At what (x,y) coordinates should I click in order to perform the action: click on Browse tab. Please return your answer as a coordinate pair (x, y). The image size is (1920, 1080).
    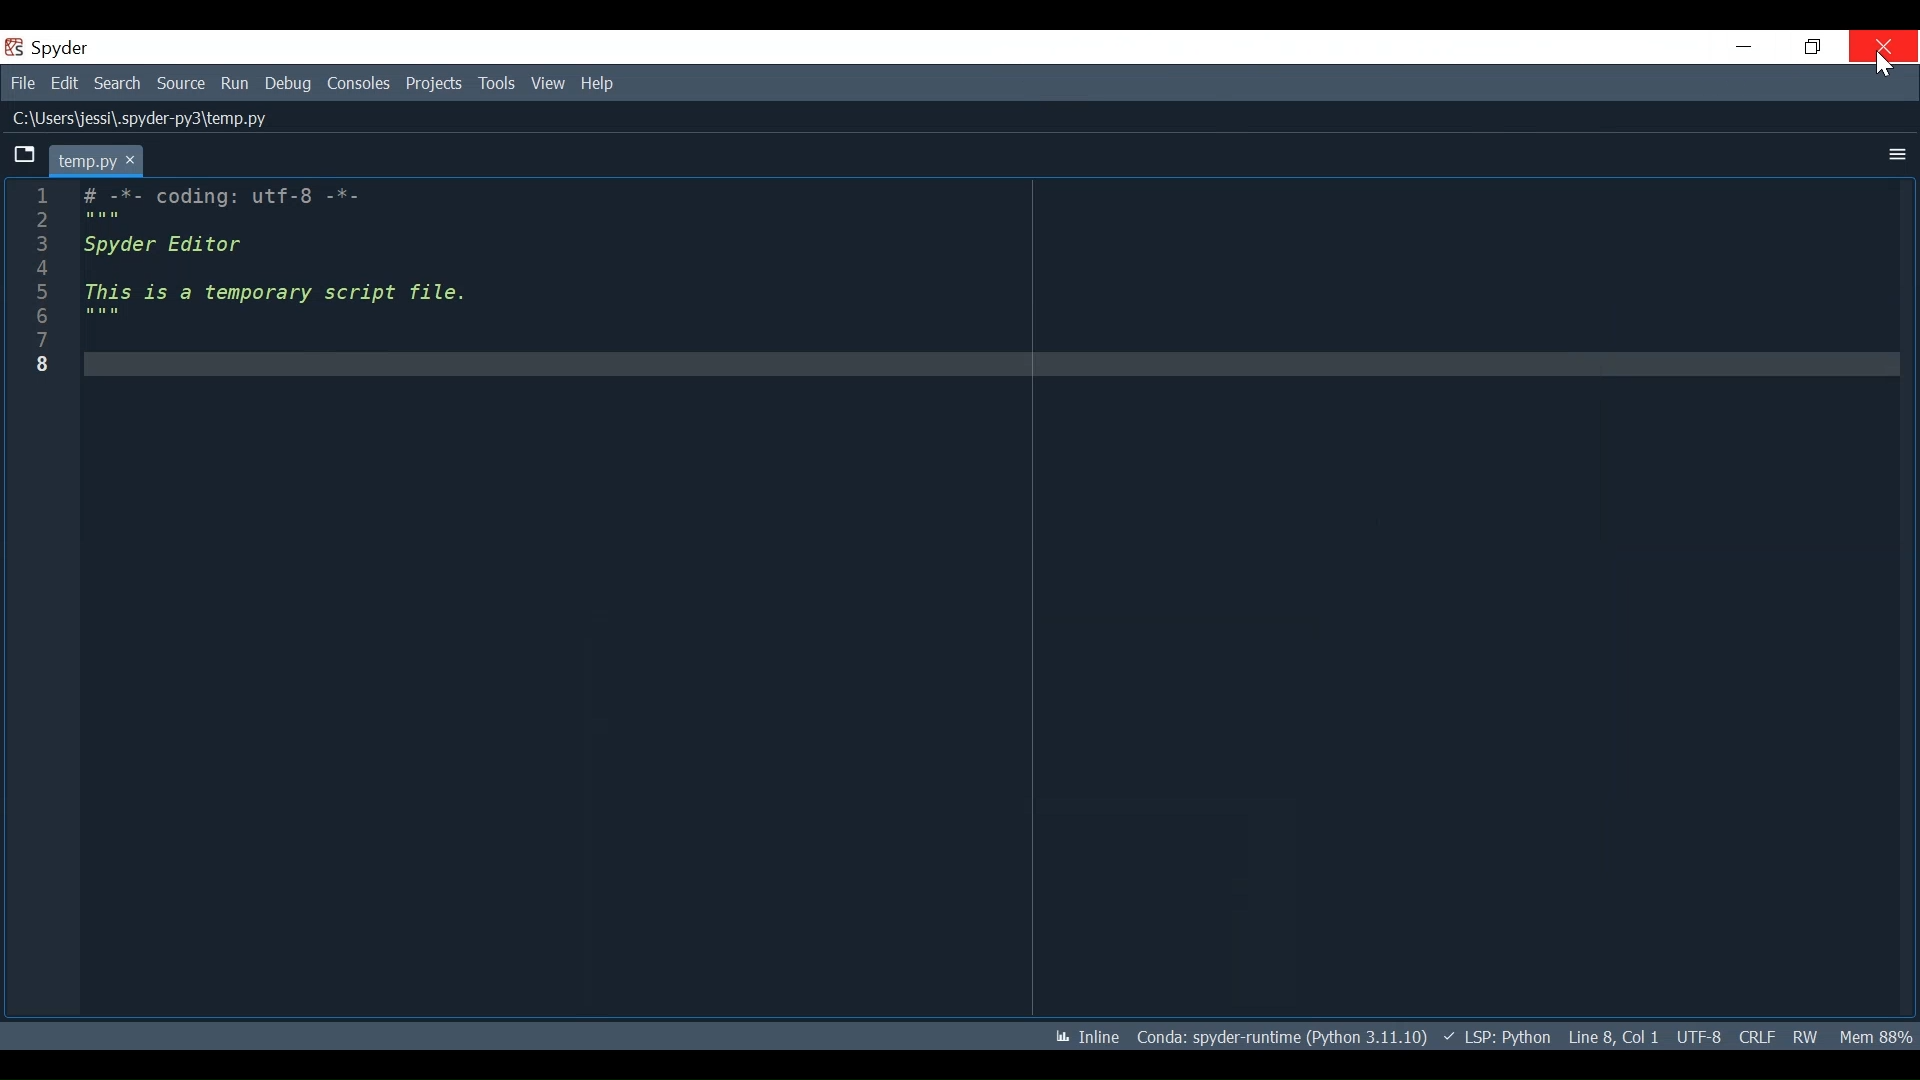
    Looking at the image, I should click on (26, 156).